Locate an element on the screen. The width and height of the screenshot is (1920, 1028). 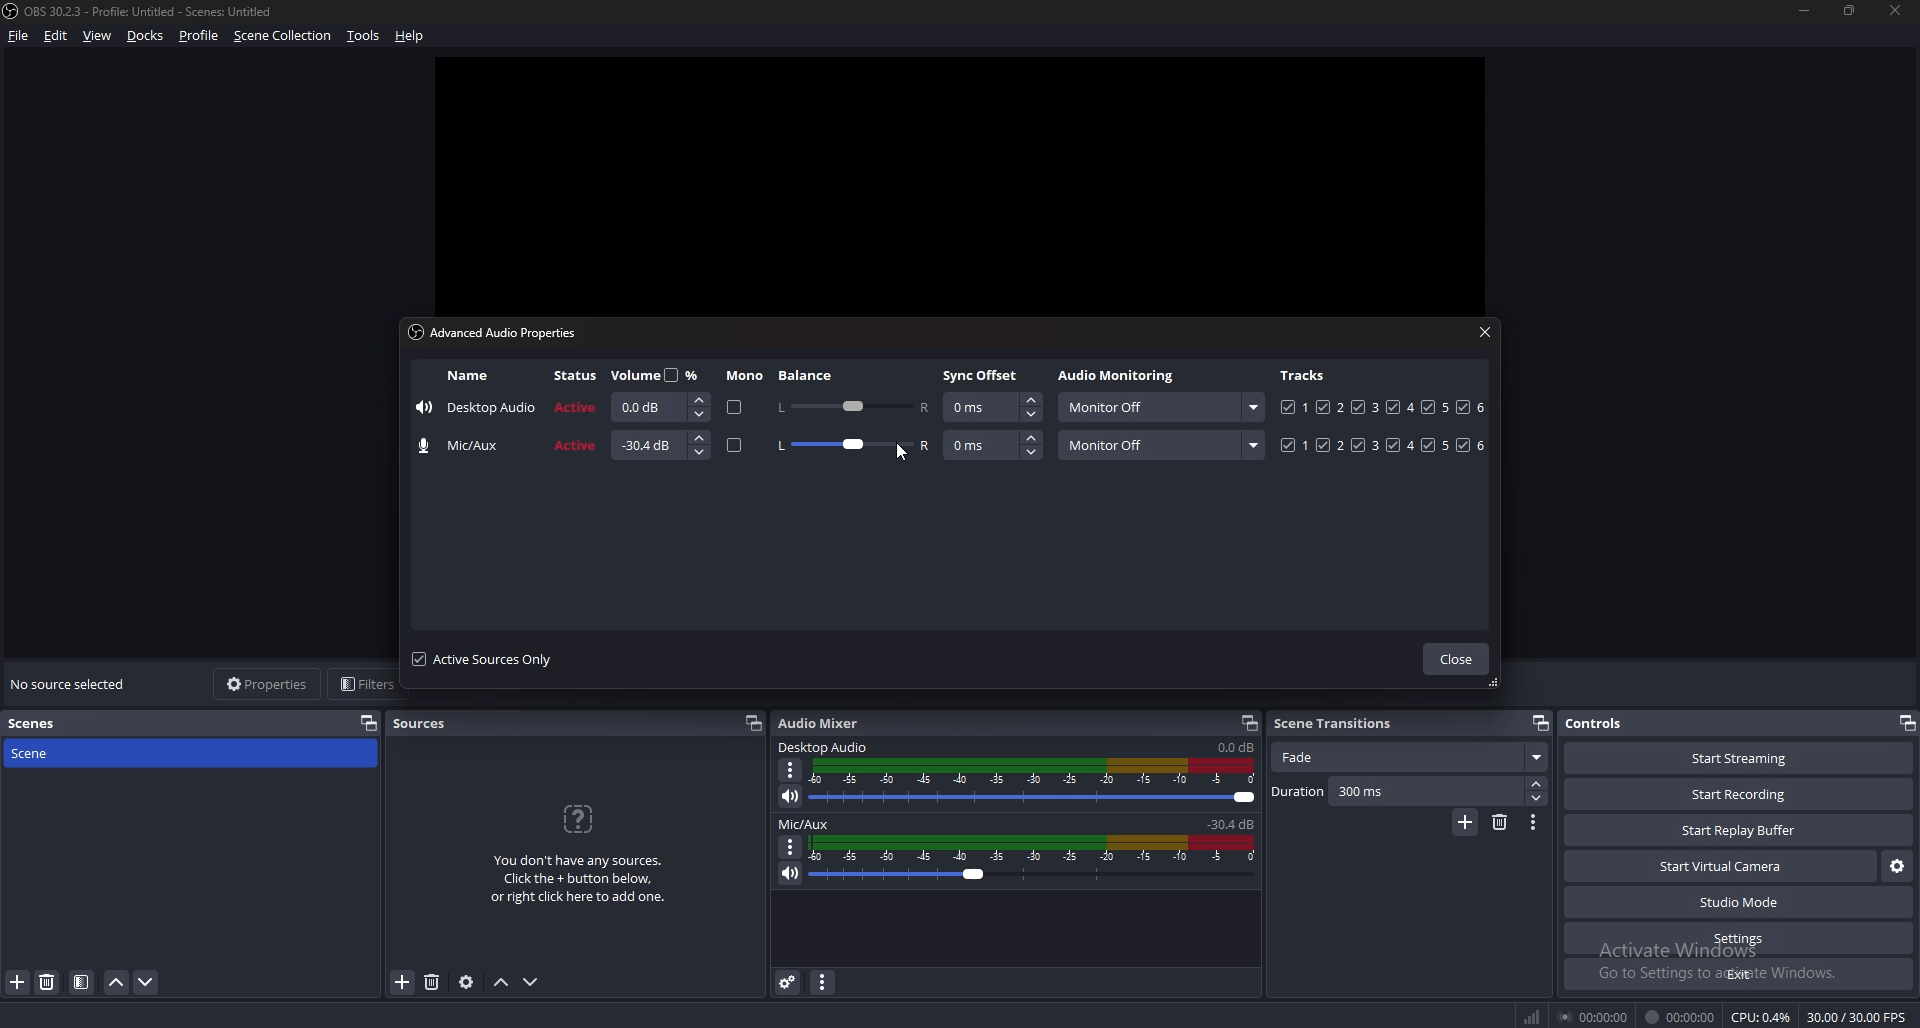
stuatus is located at coordinates (574, 446).